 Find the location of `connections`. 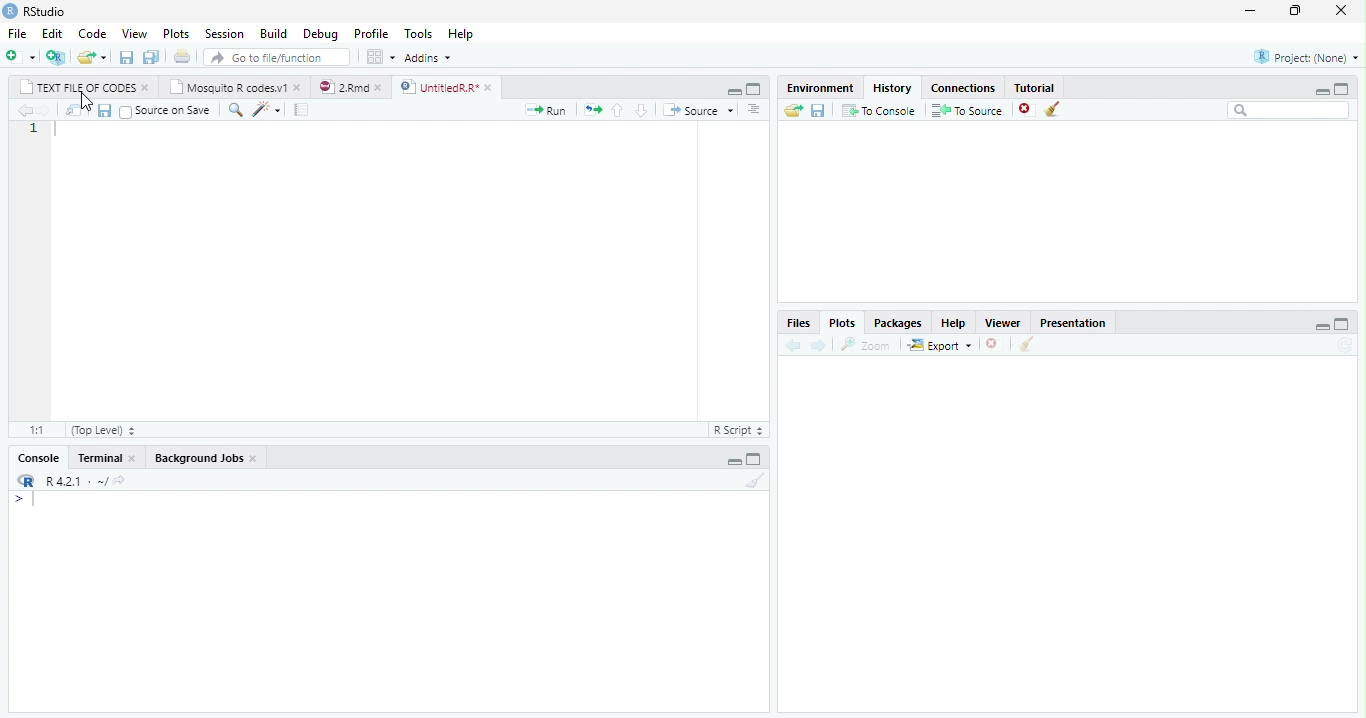

connections is located at coordinates (962, 88).